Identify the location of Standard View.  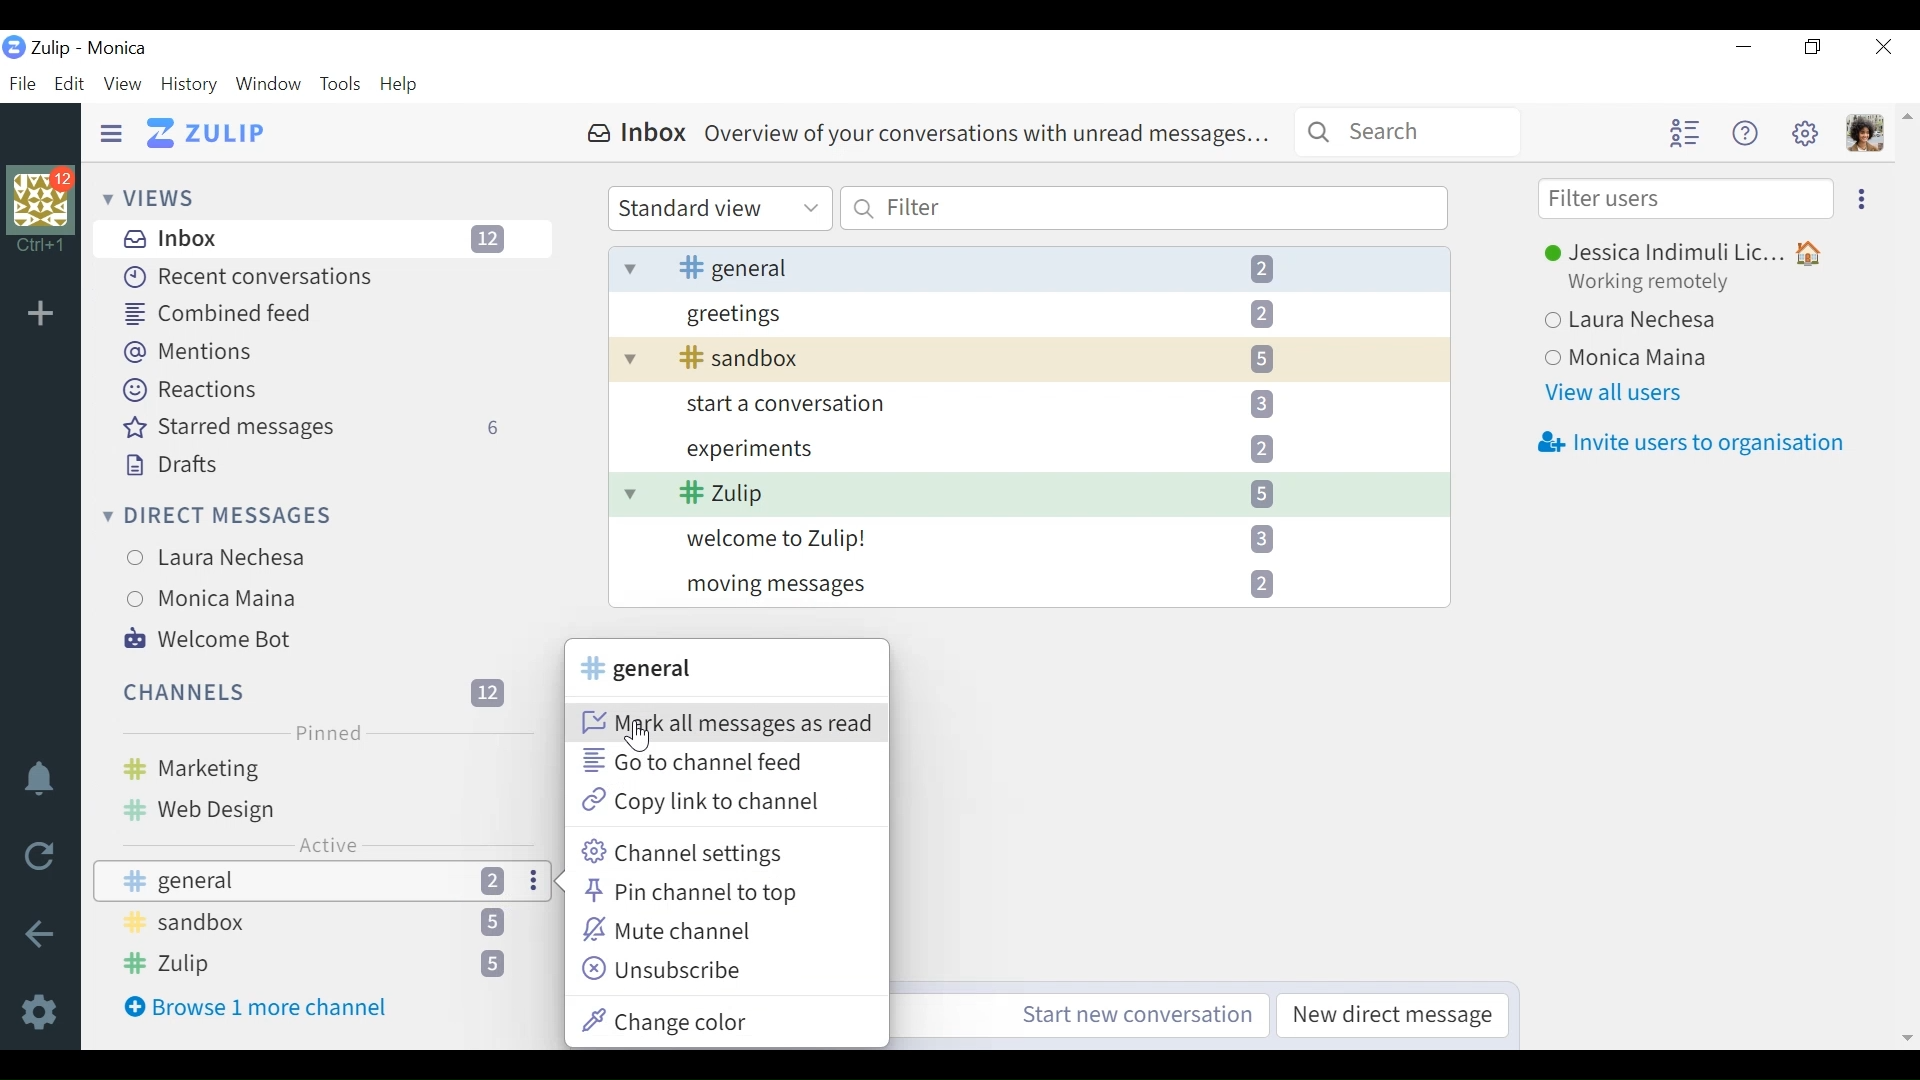
(718, 209).